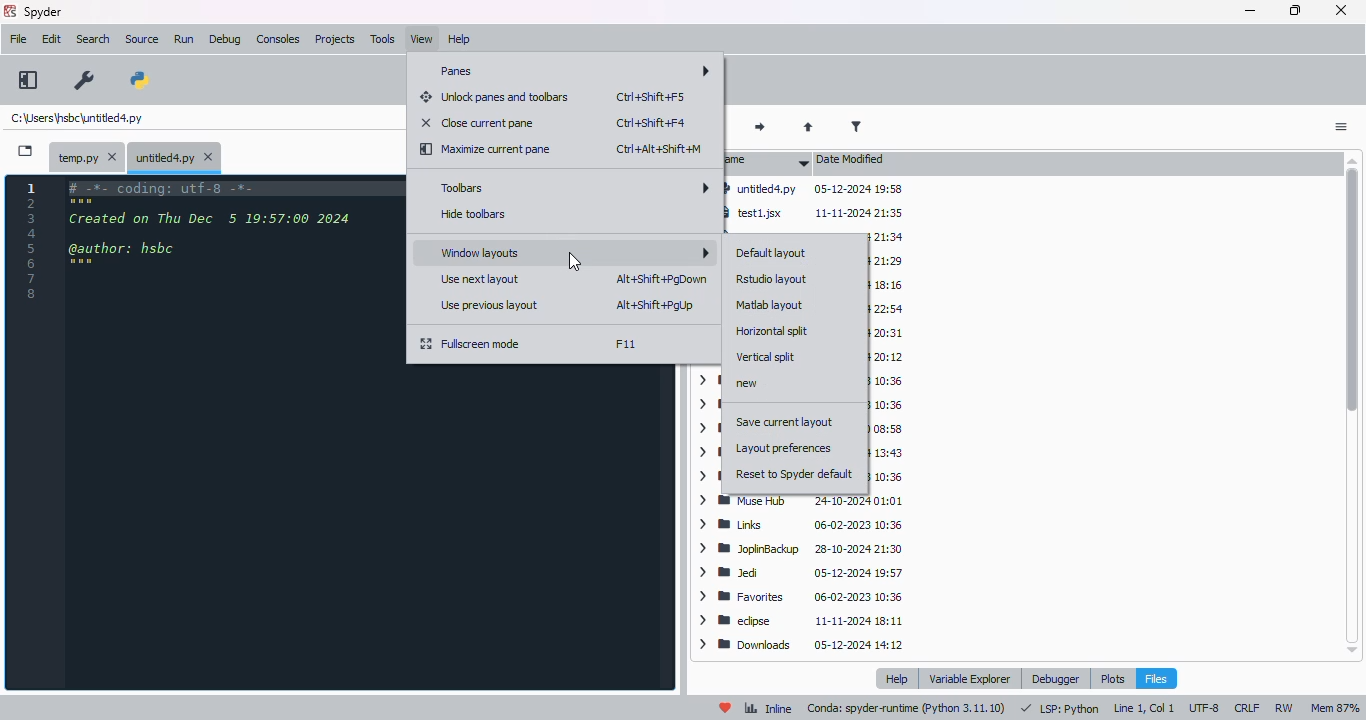  What do you see at coordinates (661, 279) in the screenshot?
I see `shortcut for use next layout` at bounding box center [661, 279].